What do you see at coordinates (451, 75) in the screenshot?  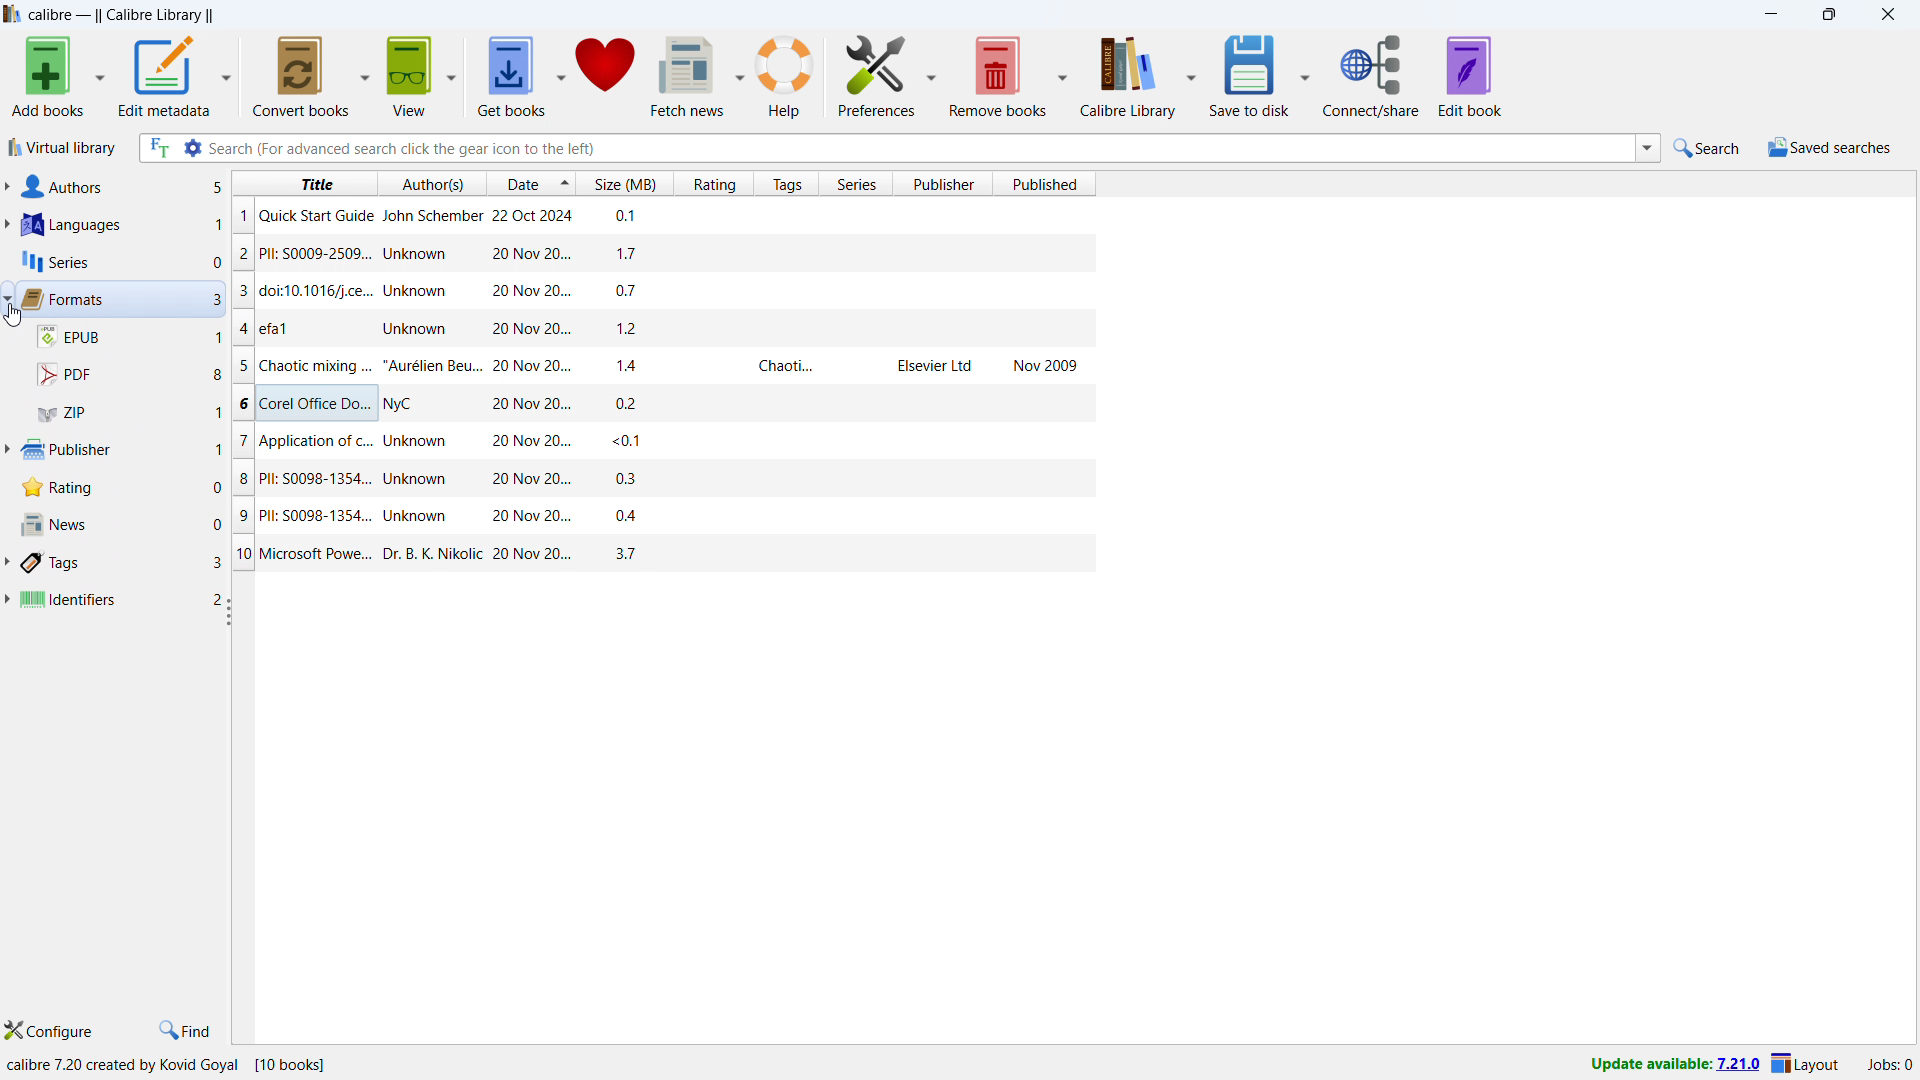 I see `view options` at bounding box center [451, 75].